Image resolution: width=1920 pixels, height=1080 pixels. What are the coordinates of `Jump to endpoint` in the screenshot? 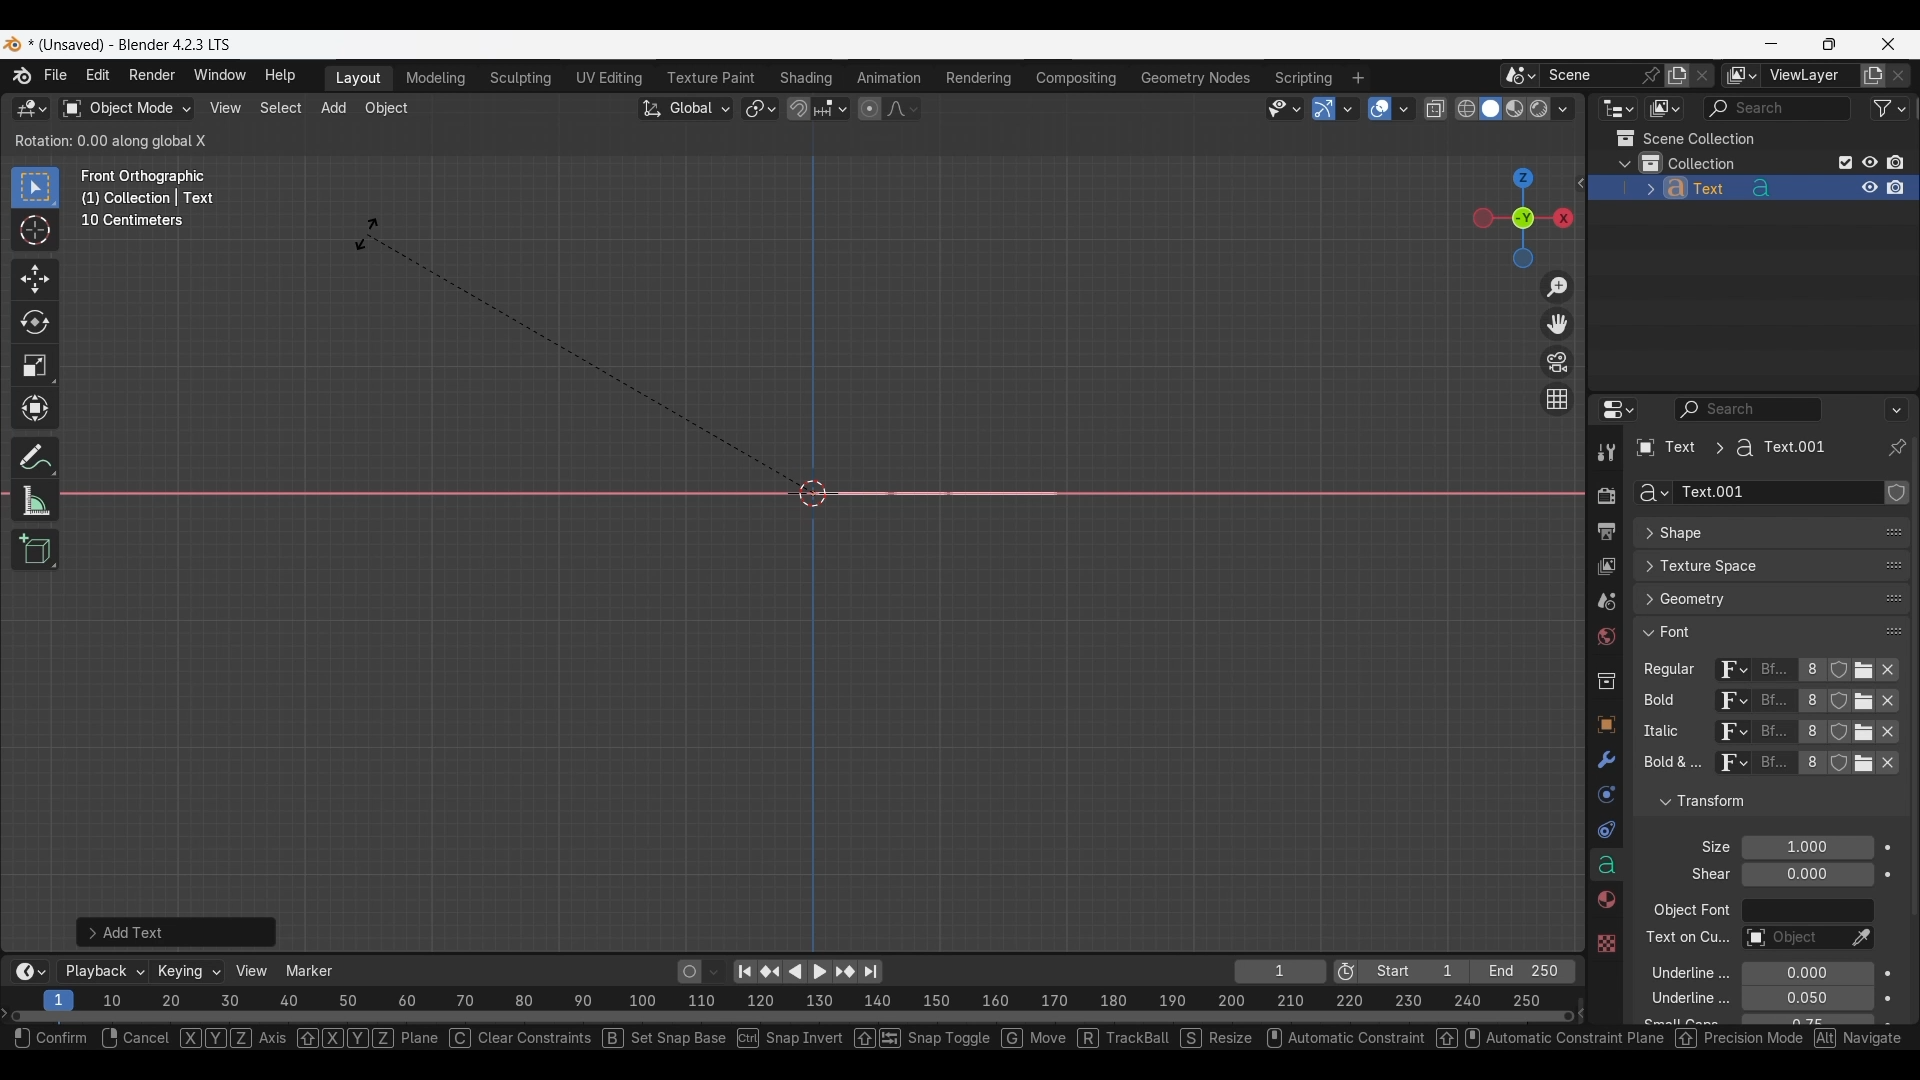 It's located at (745, 972).